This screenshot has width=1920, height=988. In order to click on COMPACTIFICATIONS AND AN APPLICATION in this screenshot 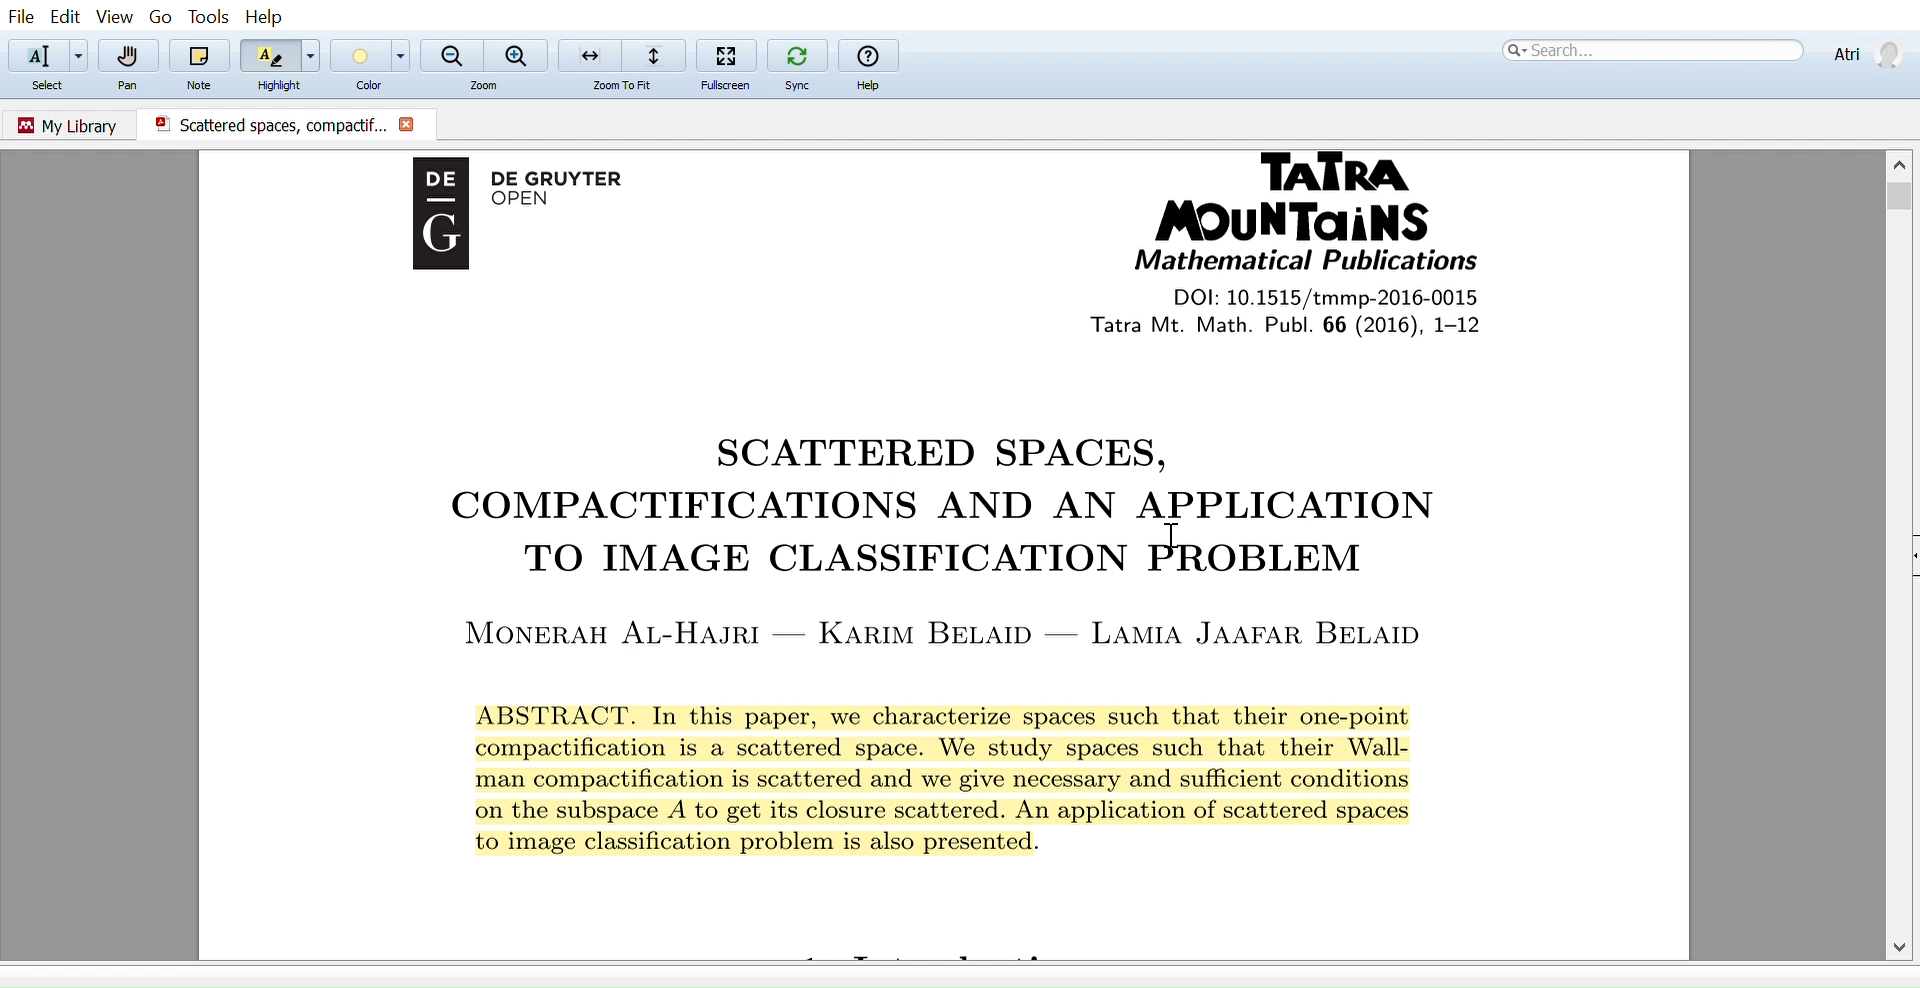, I will do `click(923, 509)`.